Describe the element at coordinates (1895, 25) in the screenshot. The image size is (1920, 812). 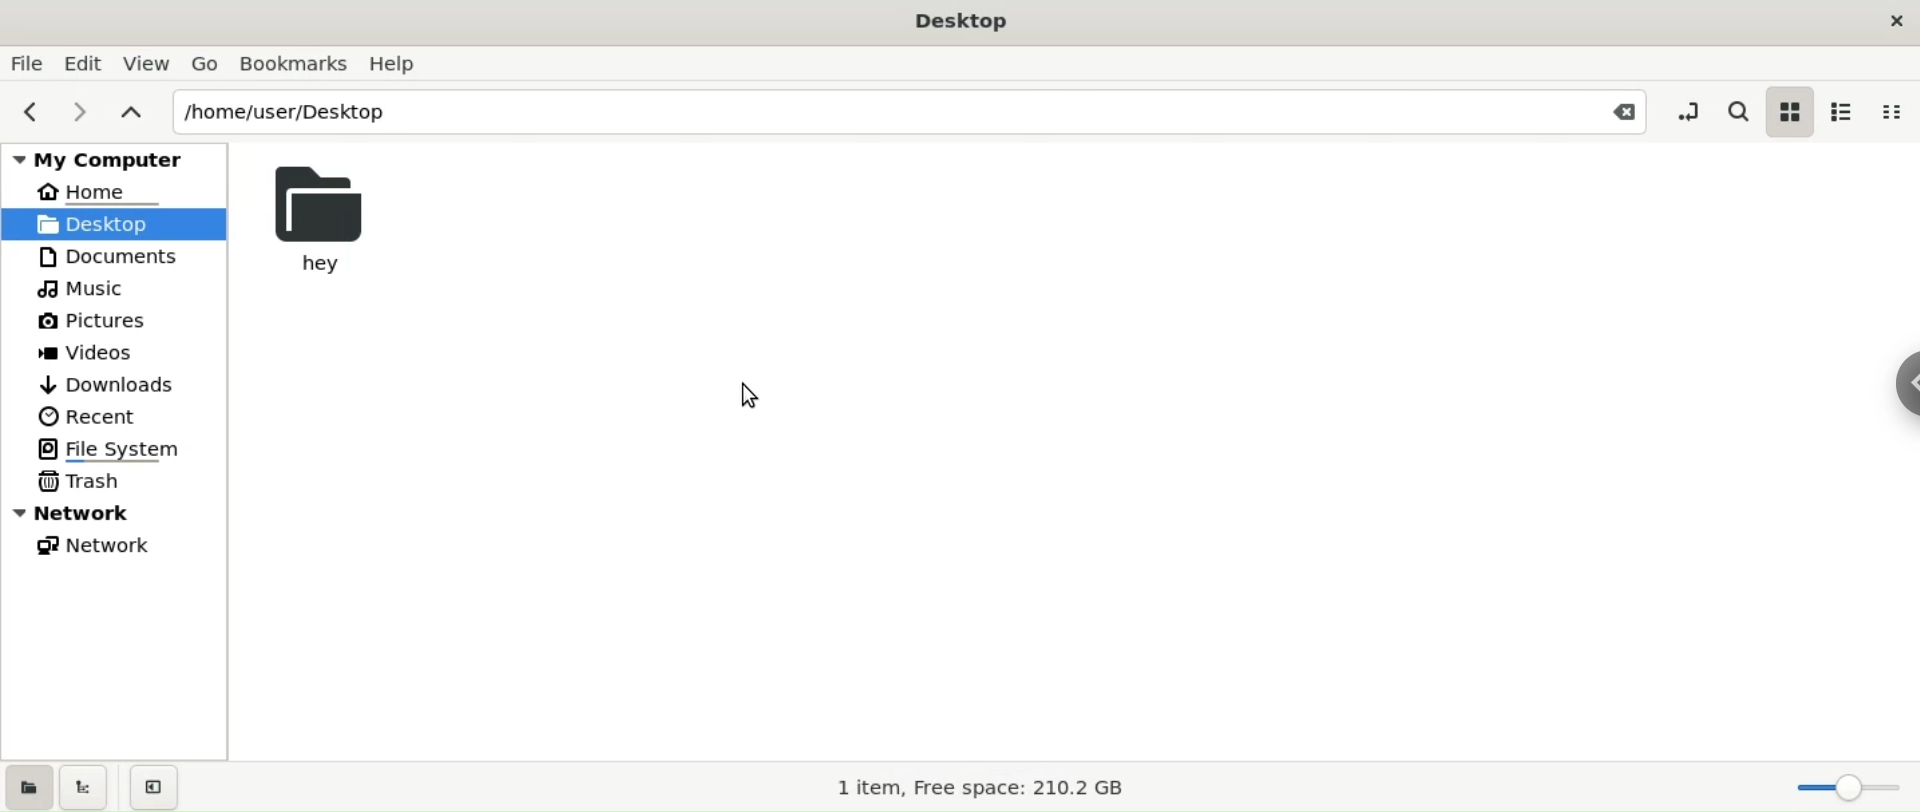
I see `close` at that location.